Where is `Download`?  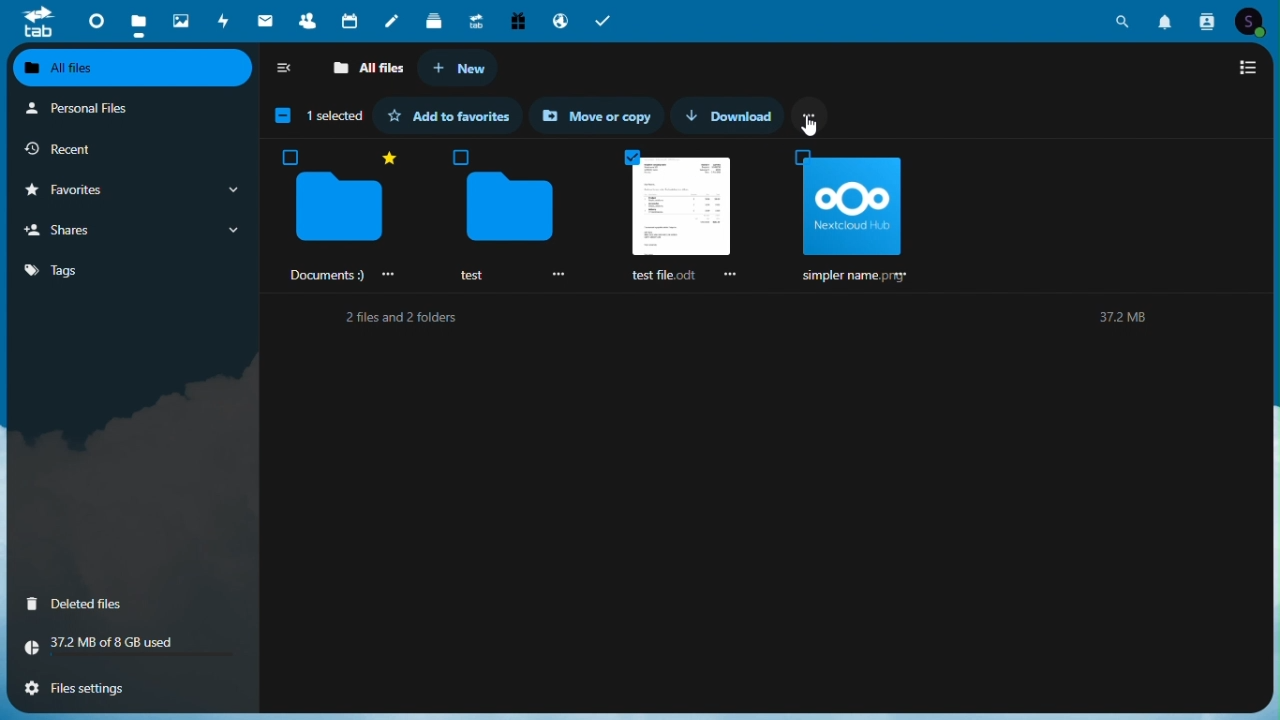 Download is located at coordinates (727, 118).